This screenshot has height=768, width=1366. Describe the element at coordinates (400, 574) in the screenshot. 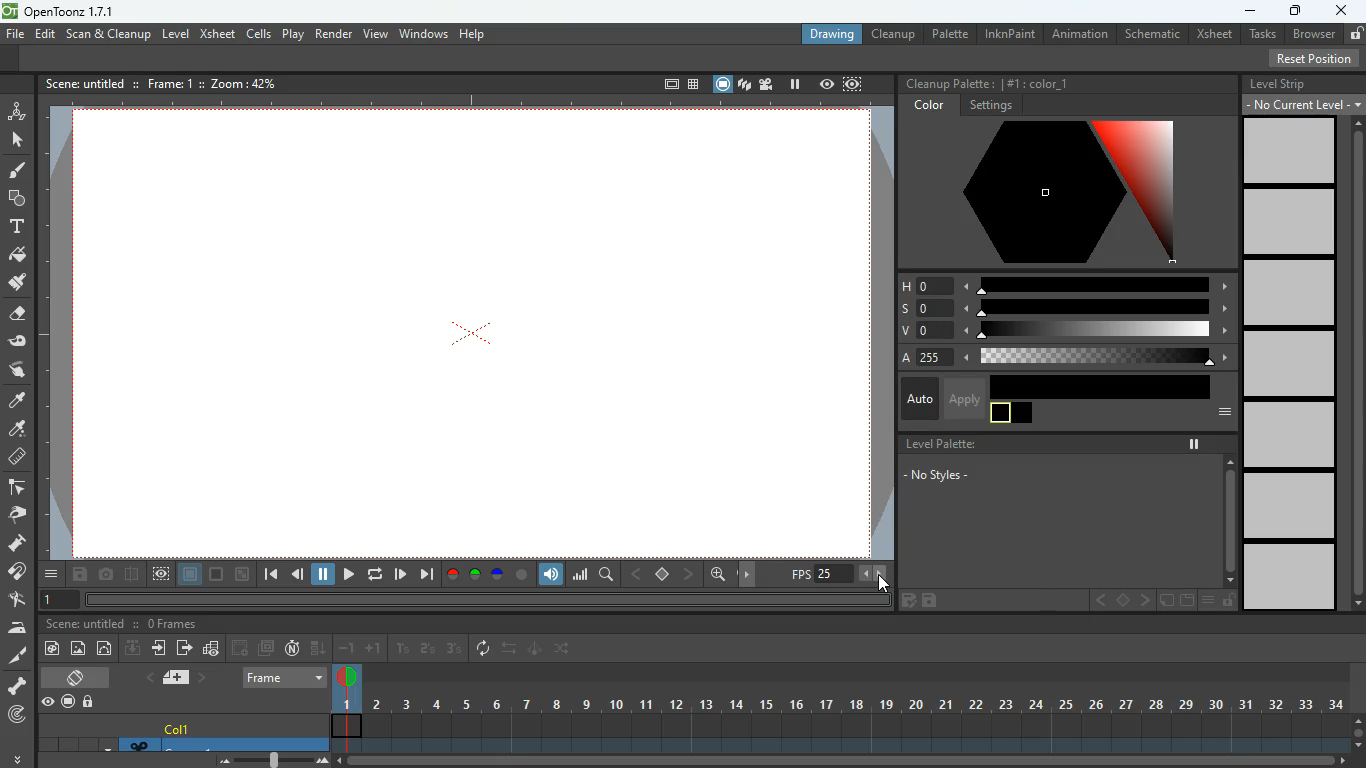

I see `forward` at that location.